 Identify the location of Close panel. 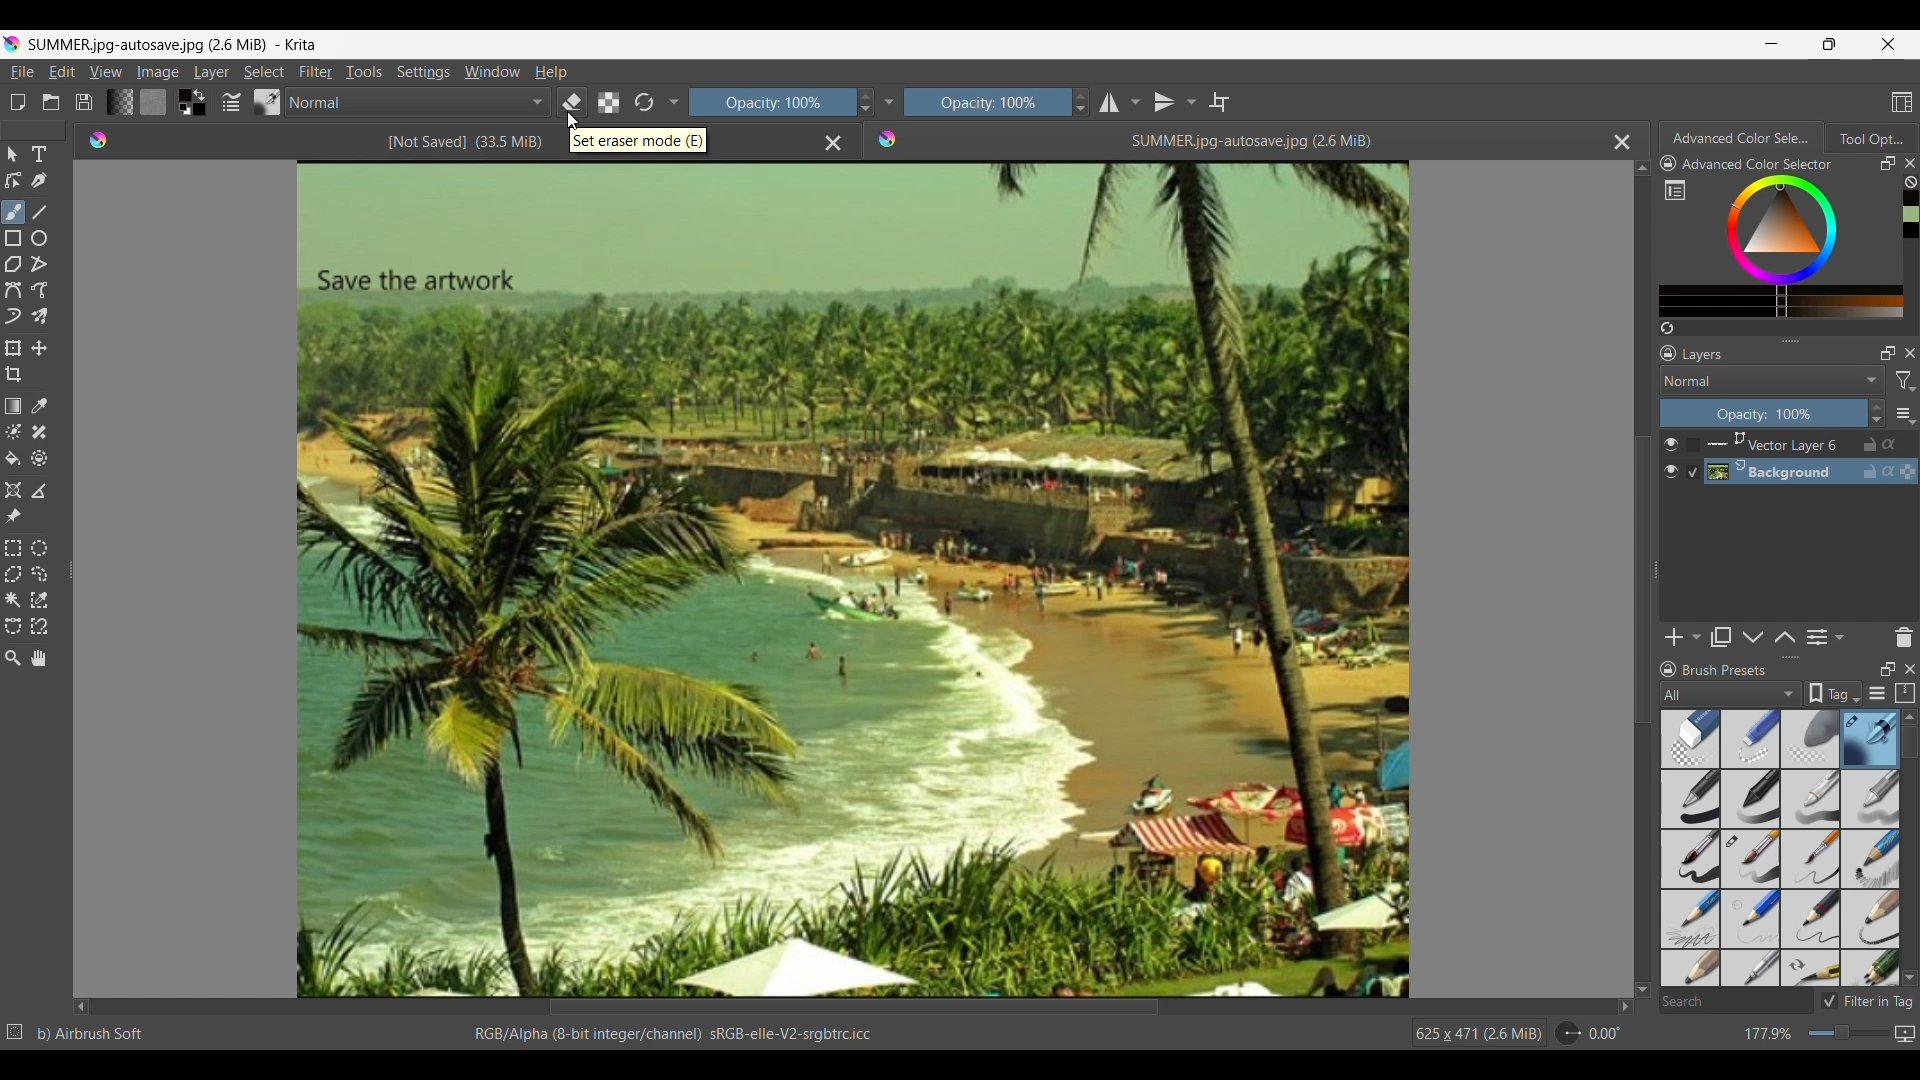
(1909, 669).